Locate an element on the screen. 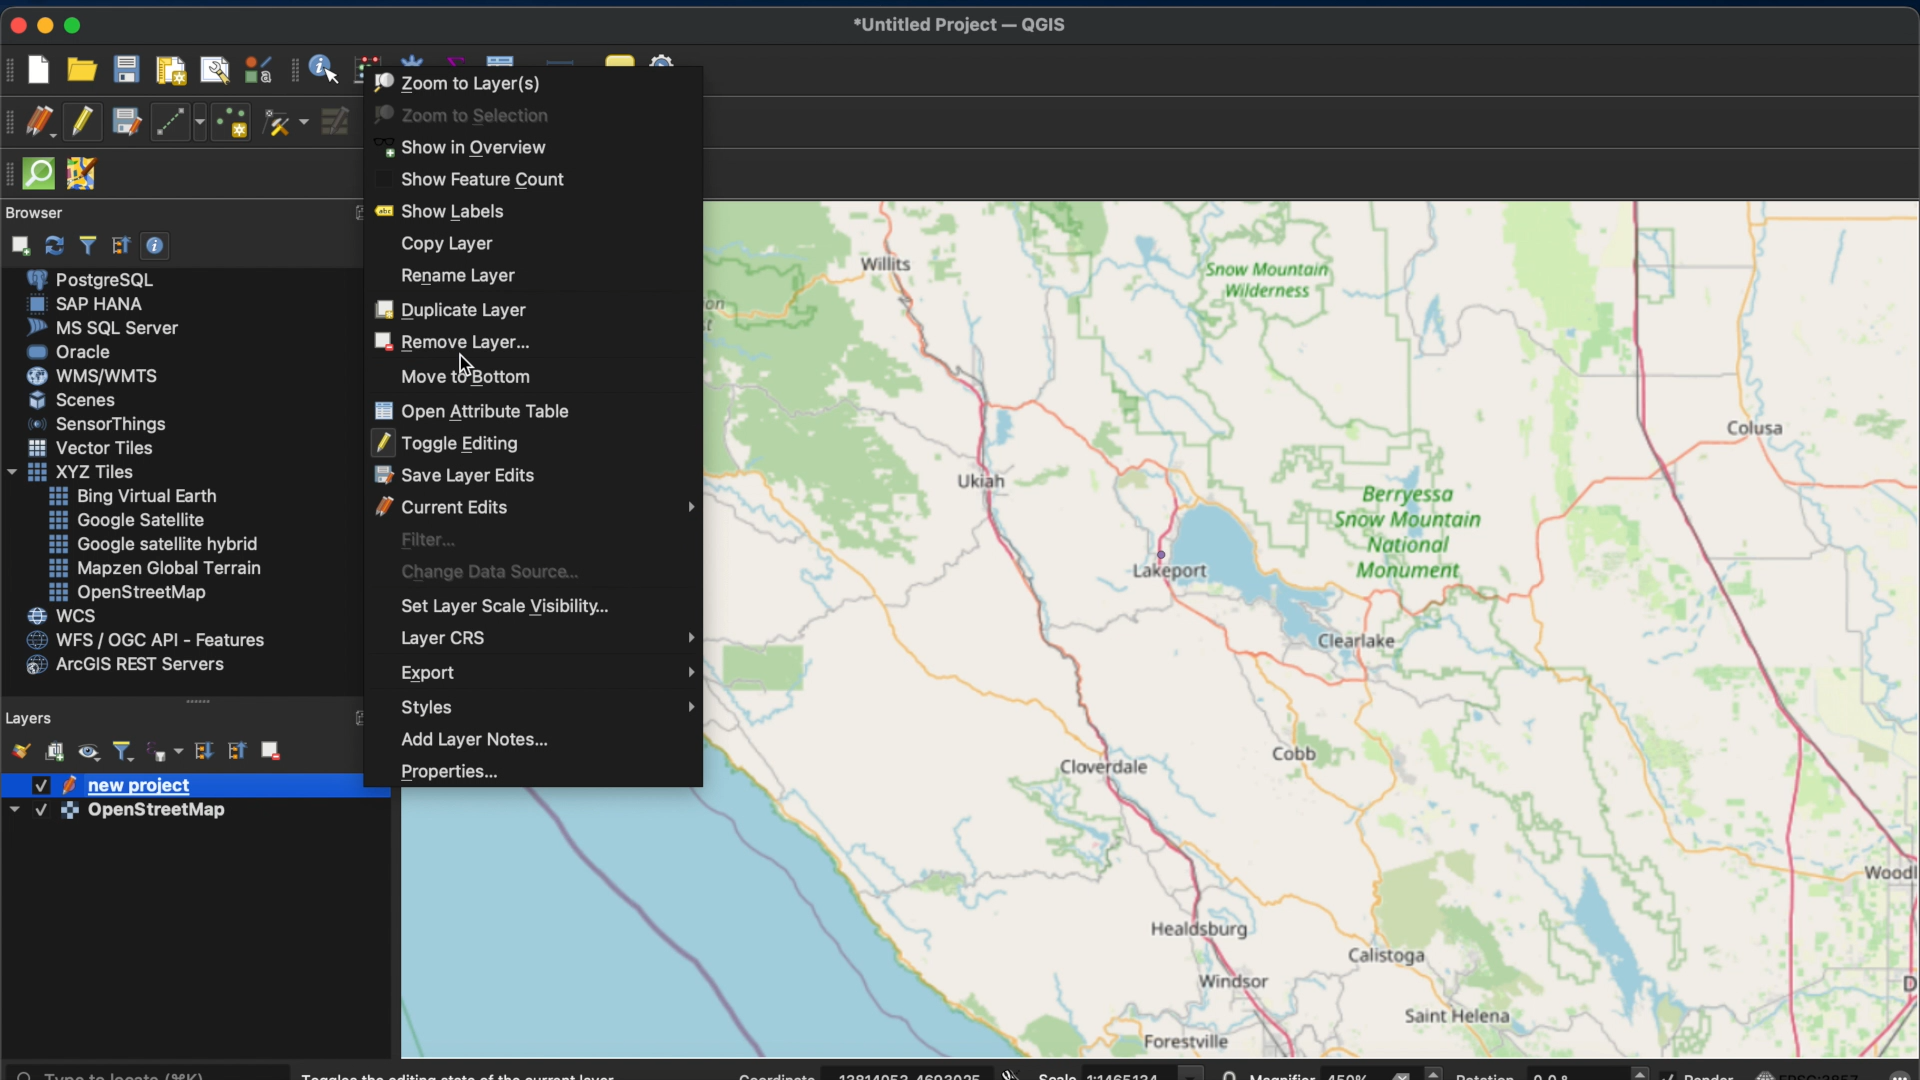 Image resolution: width=1920 pixels, height=1080 pixels. vertex tool is located at coordinates (284, 125).